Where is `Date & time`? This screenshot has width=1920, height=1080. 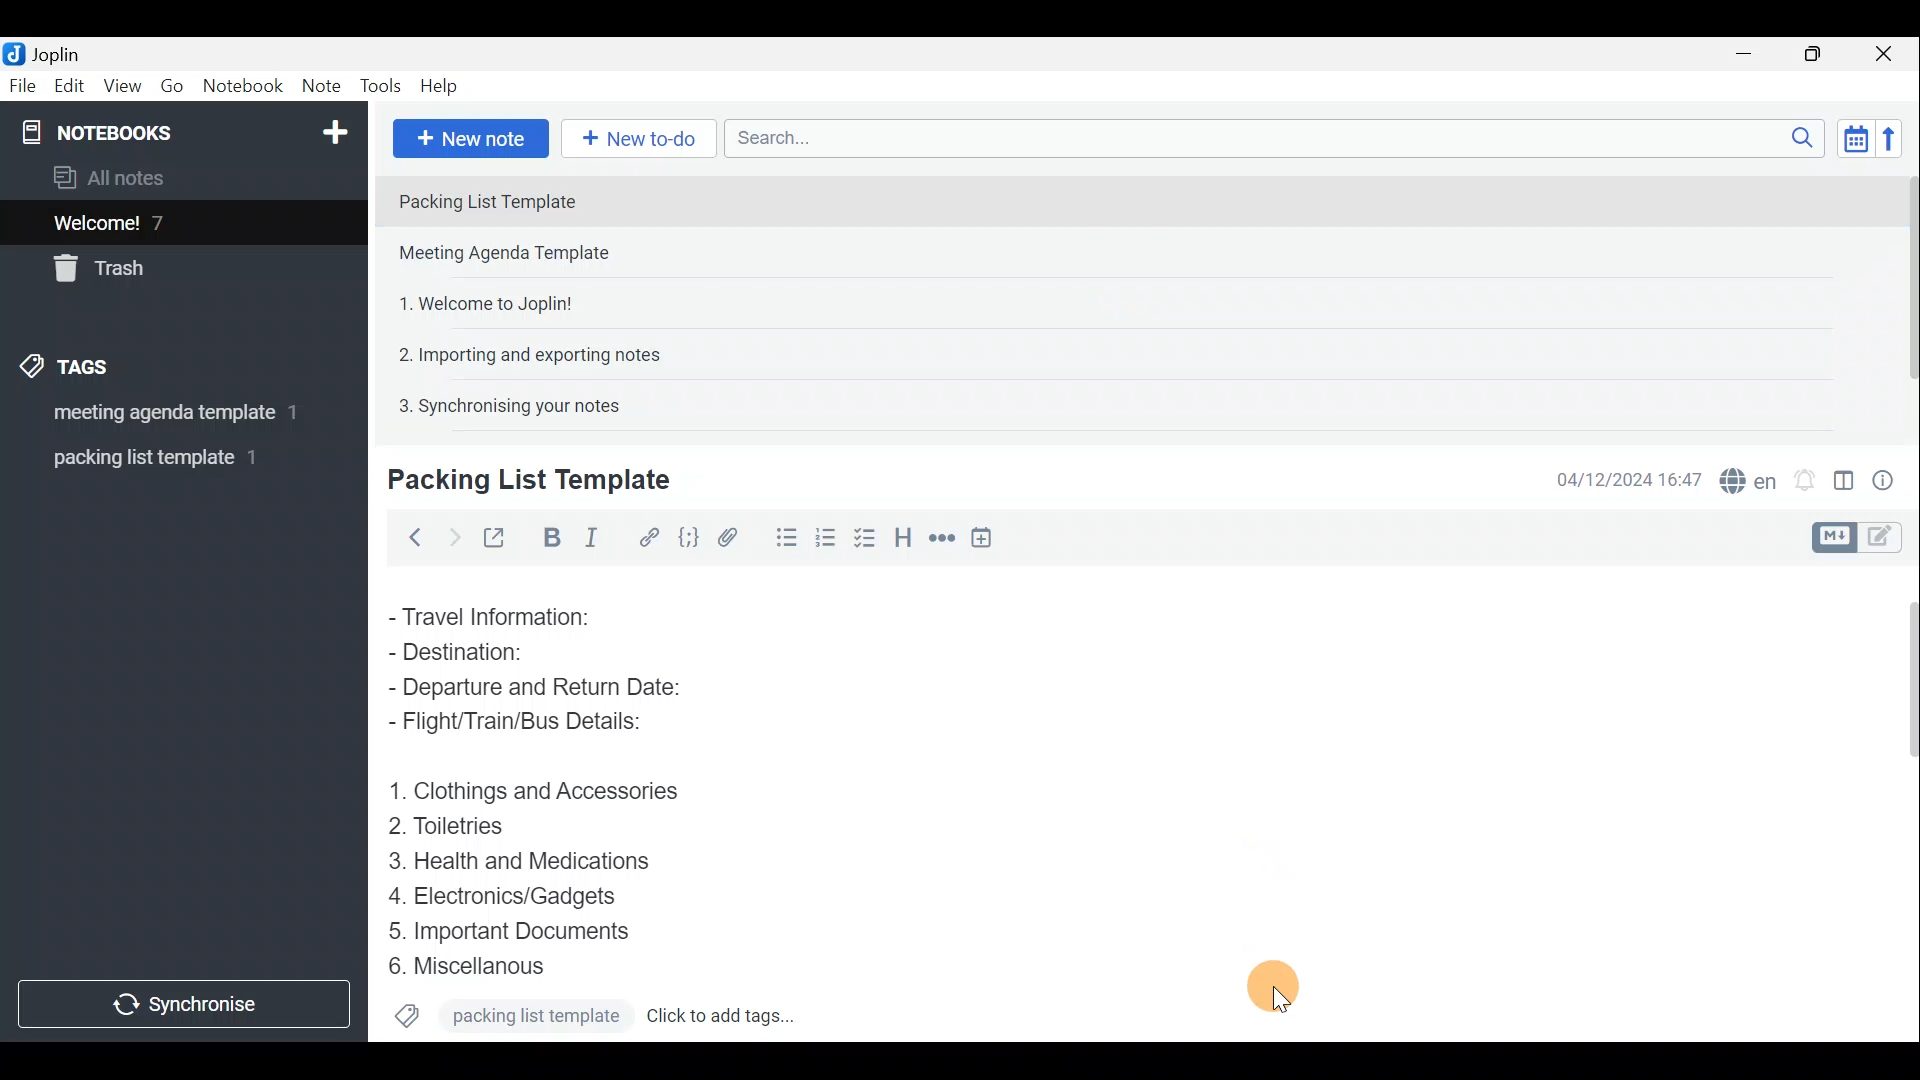 Date & time is located at coordinates (1629, 478).